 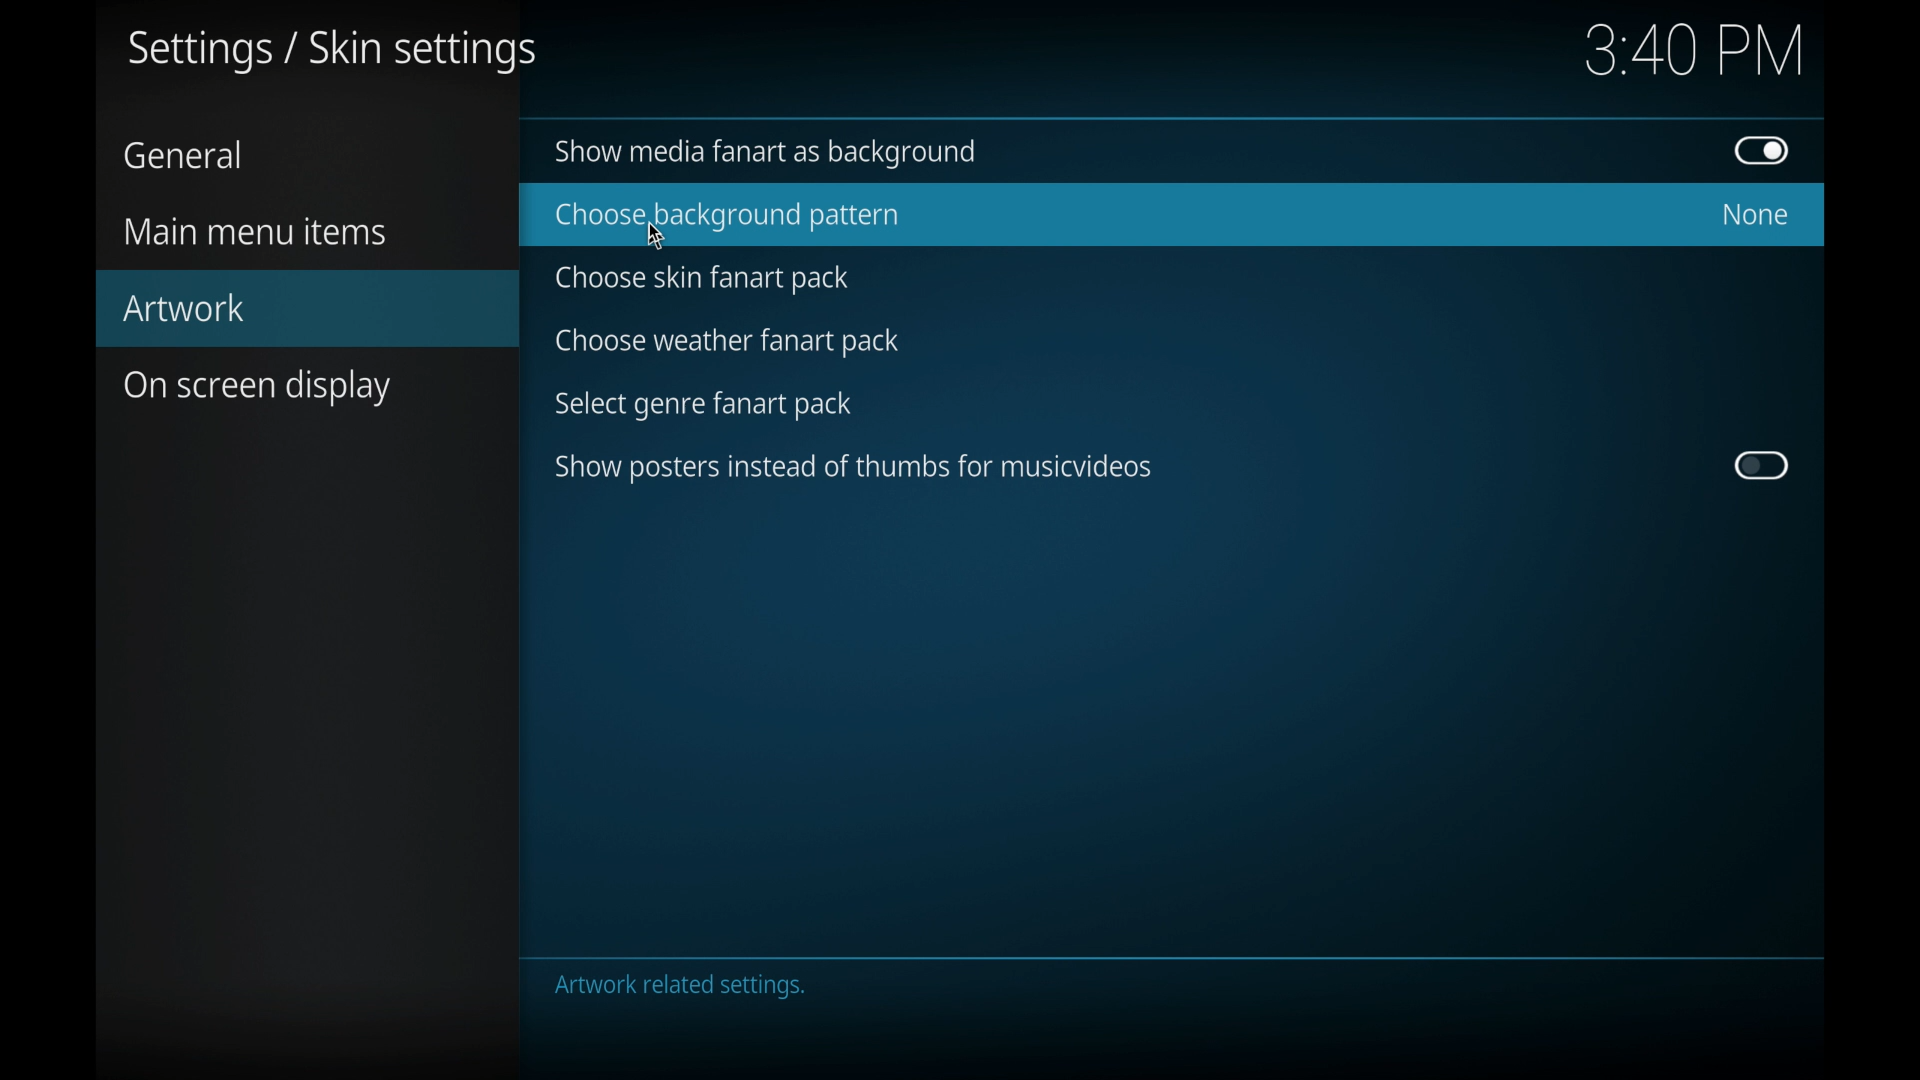 I want to click on settings/skin settings, so click(x=332, y=53).